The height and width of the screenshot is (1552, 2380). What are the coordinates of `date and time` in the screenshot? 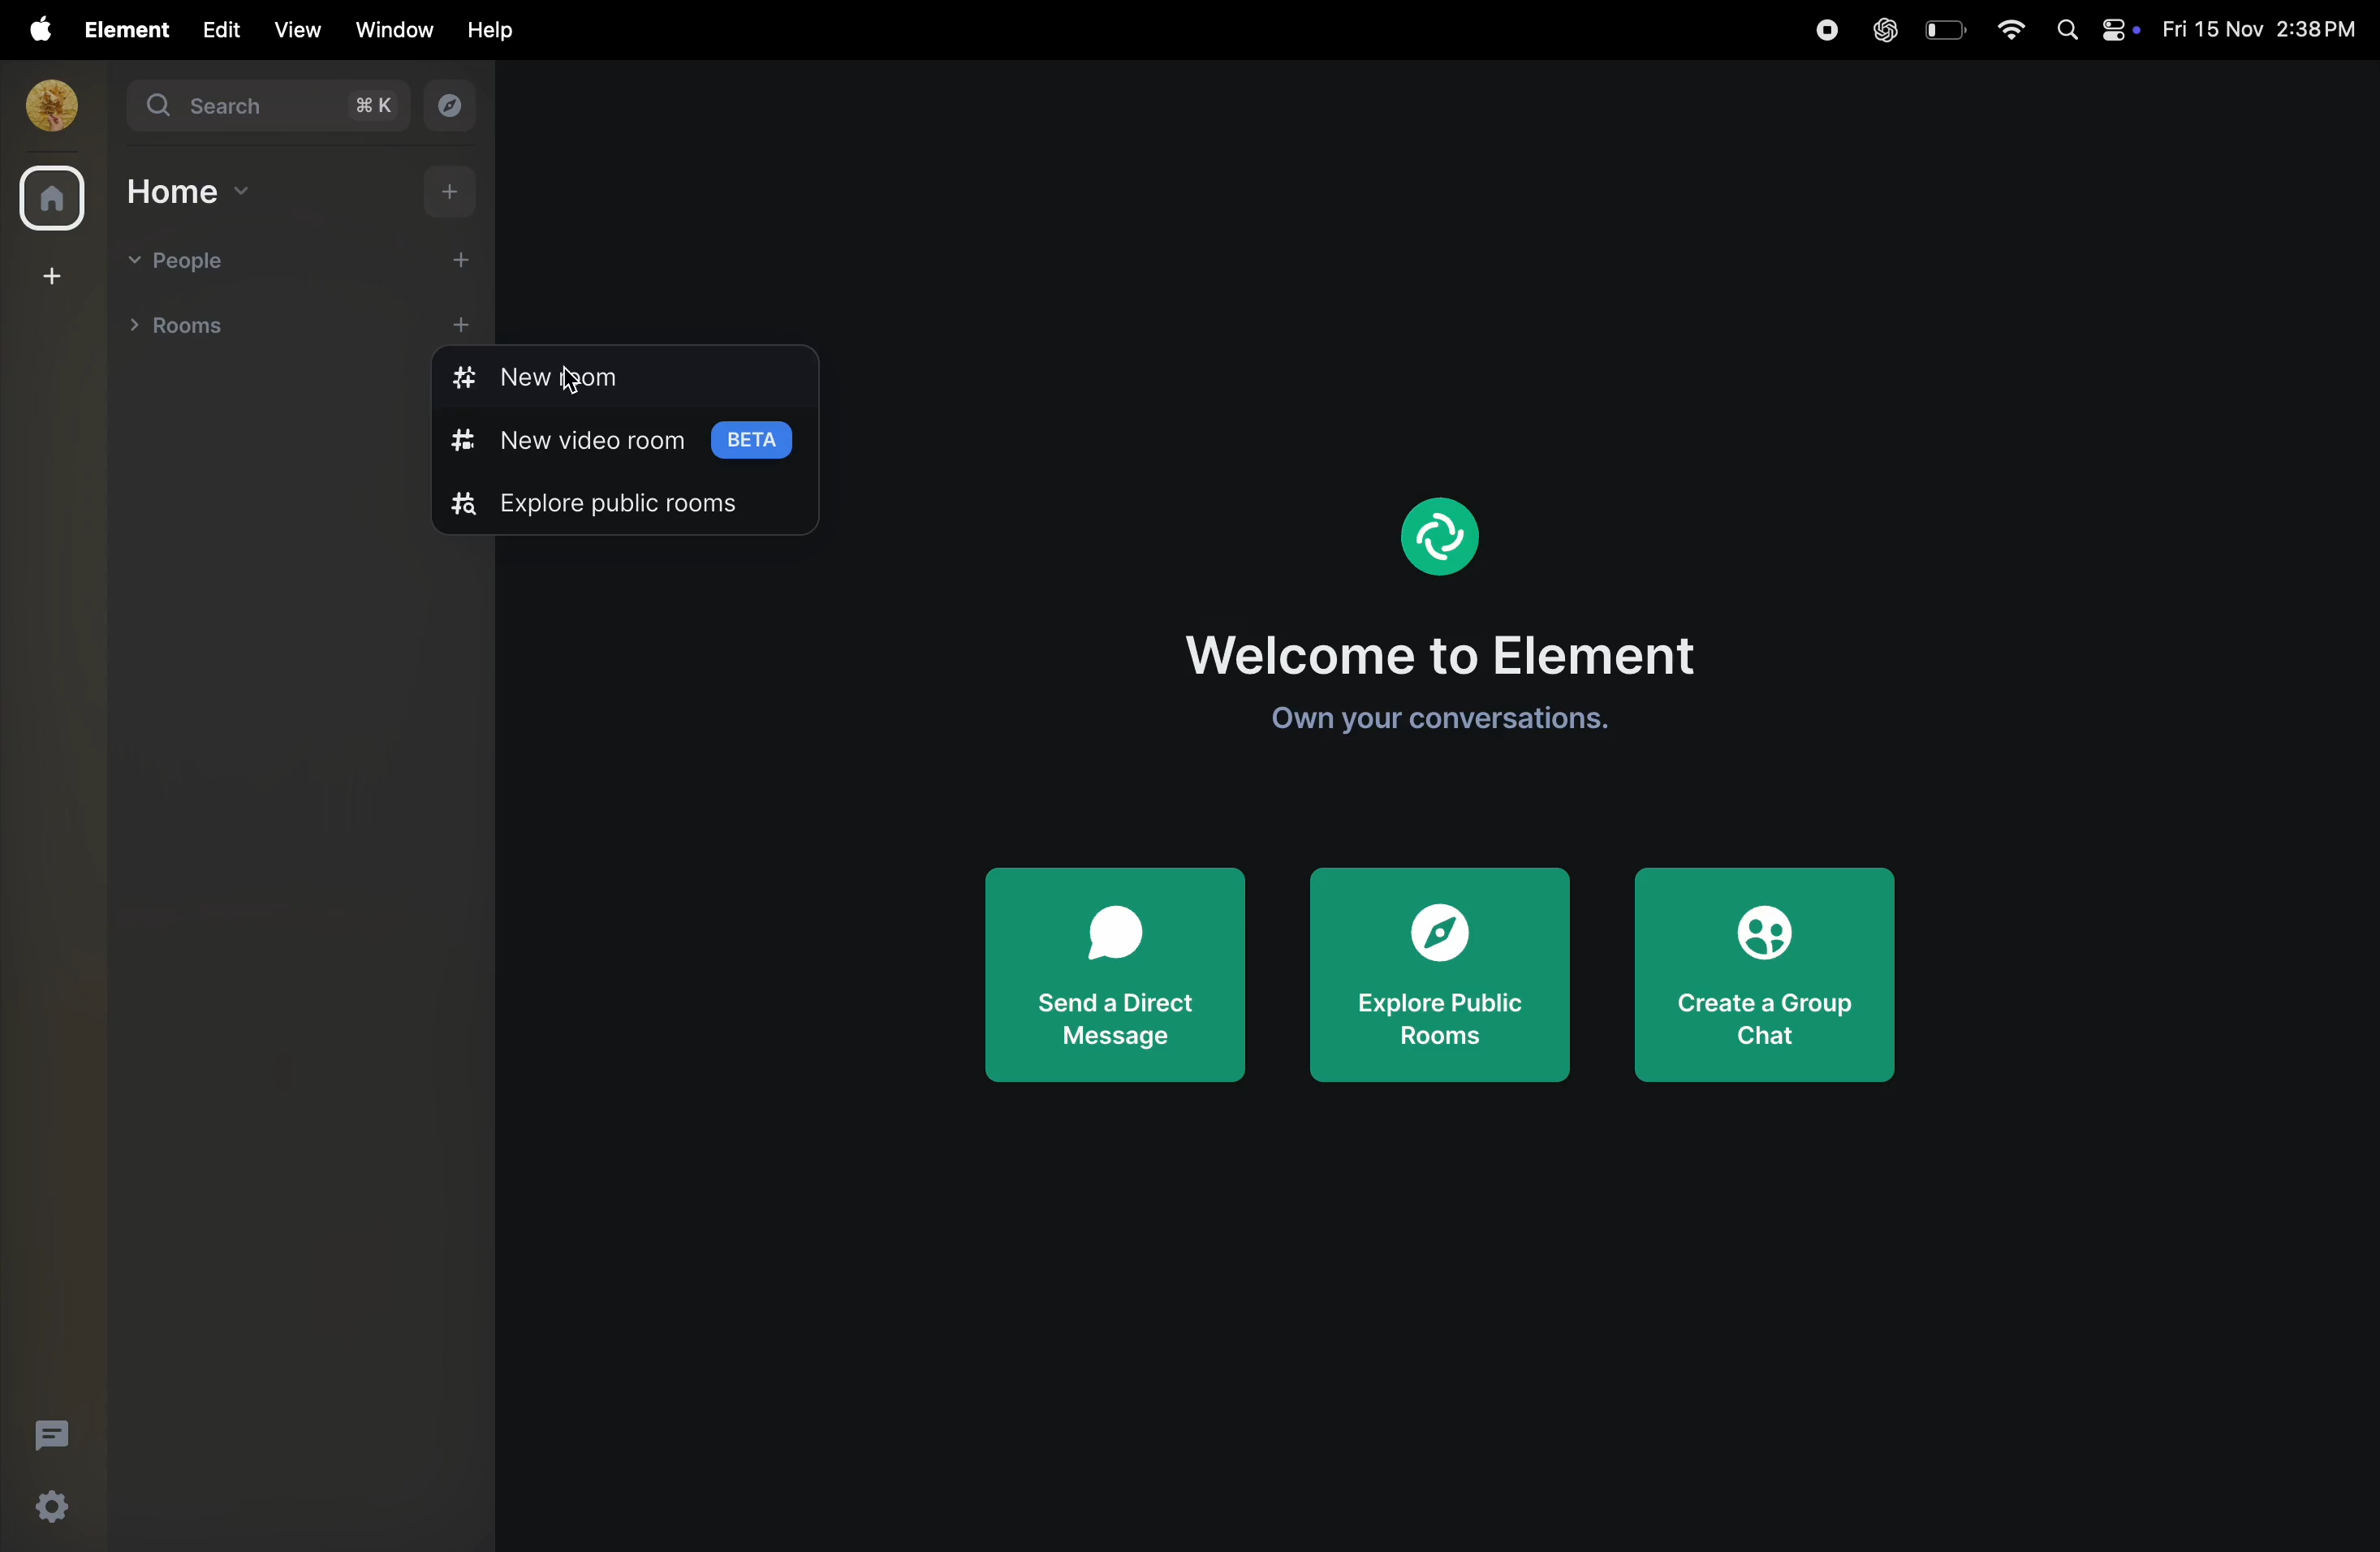 It's located at (2266, 30).